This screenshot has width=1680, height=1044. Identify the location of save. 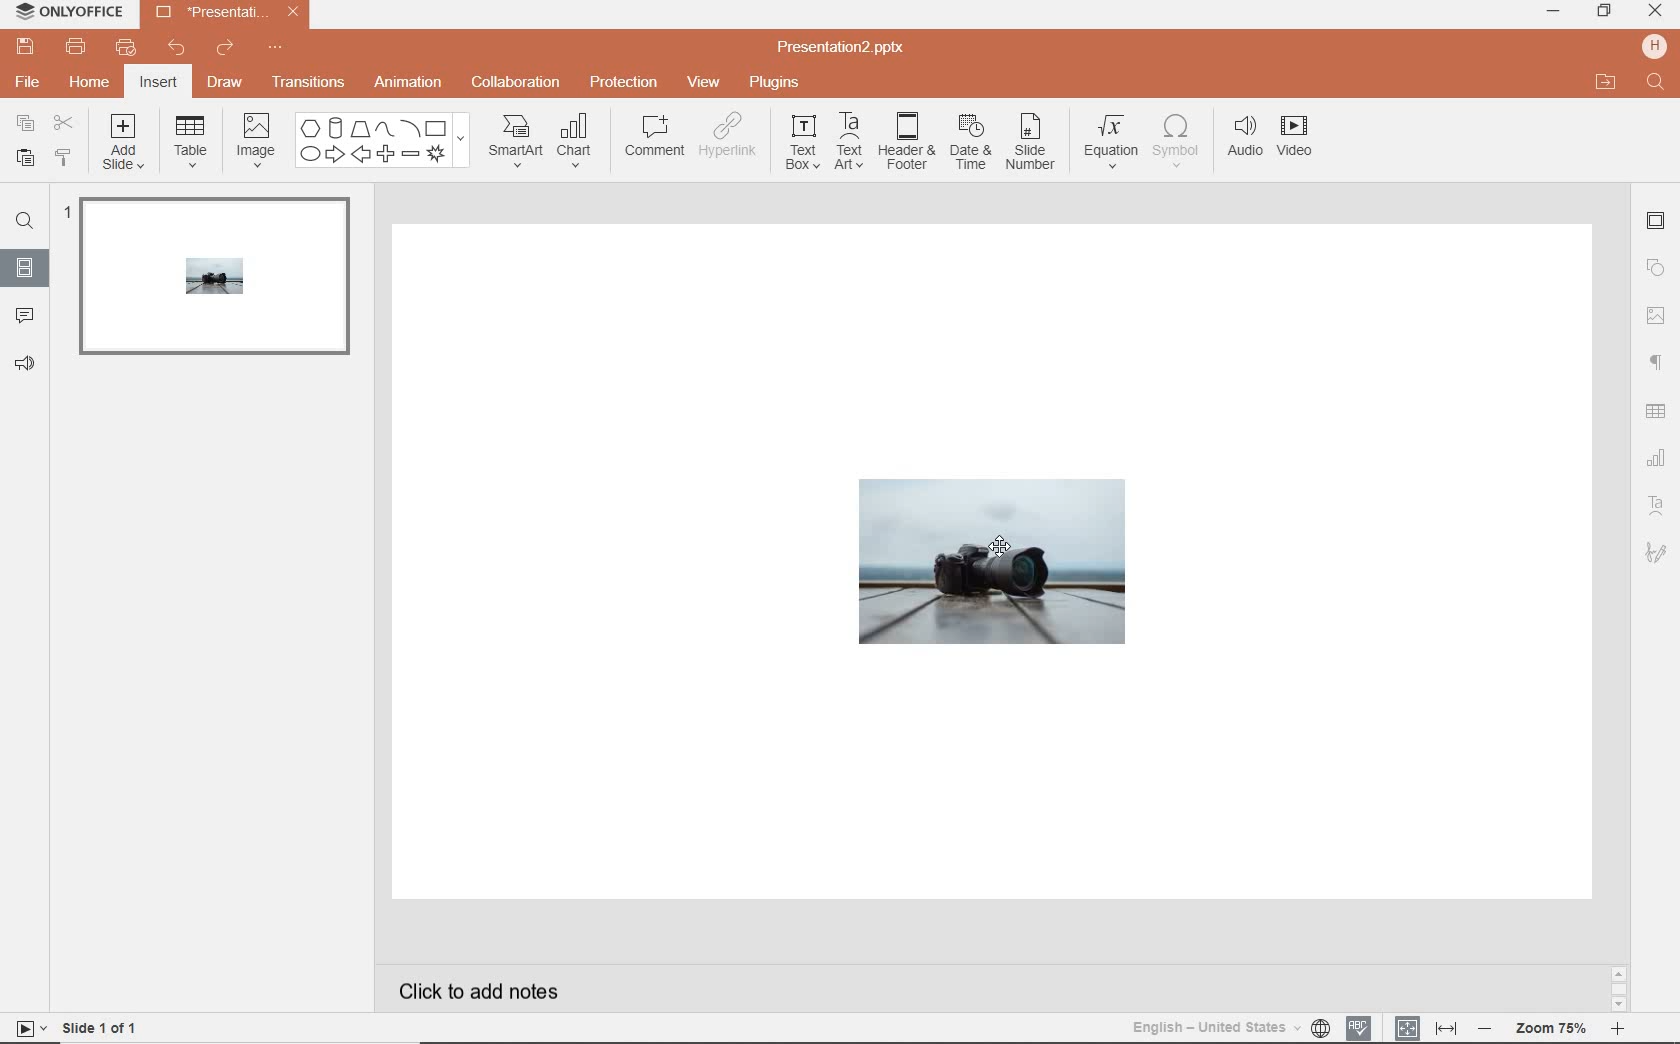
(26, 47).